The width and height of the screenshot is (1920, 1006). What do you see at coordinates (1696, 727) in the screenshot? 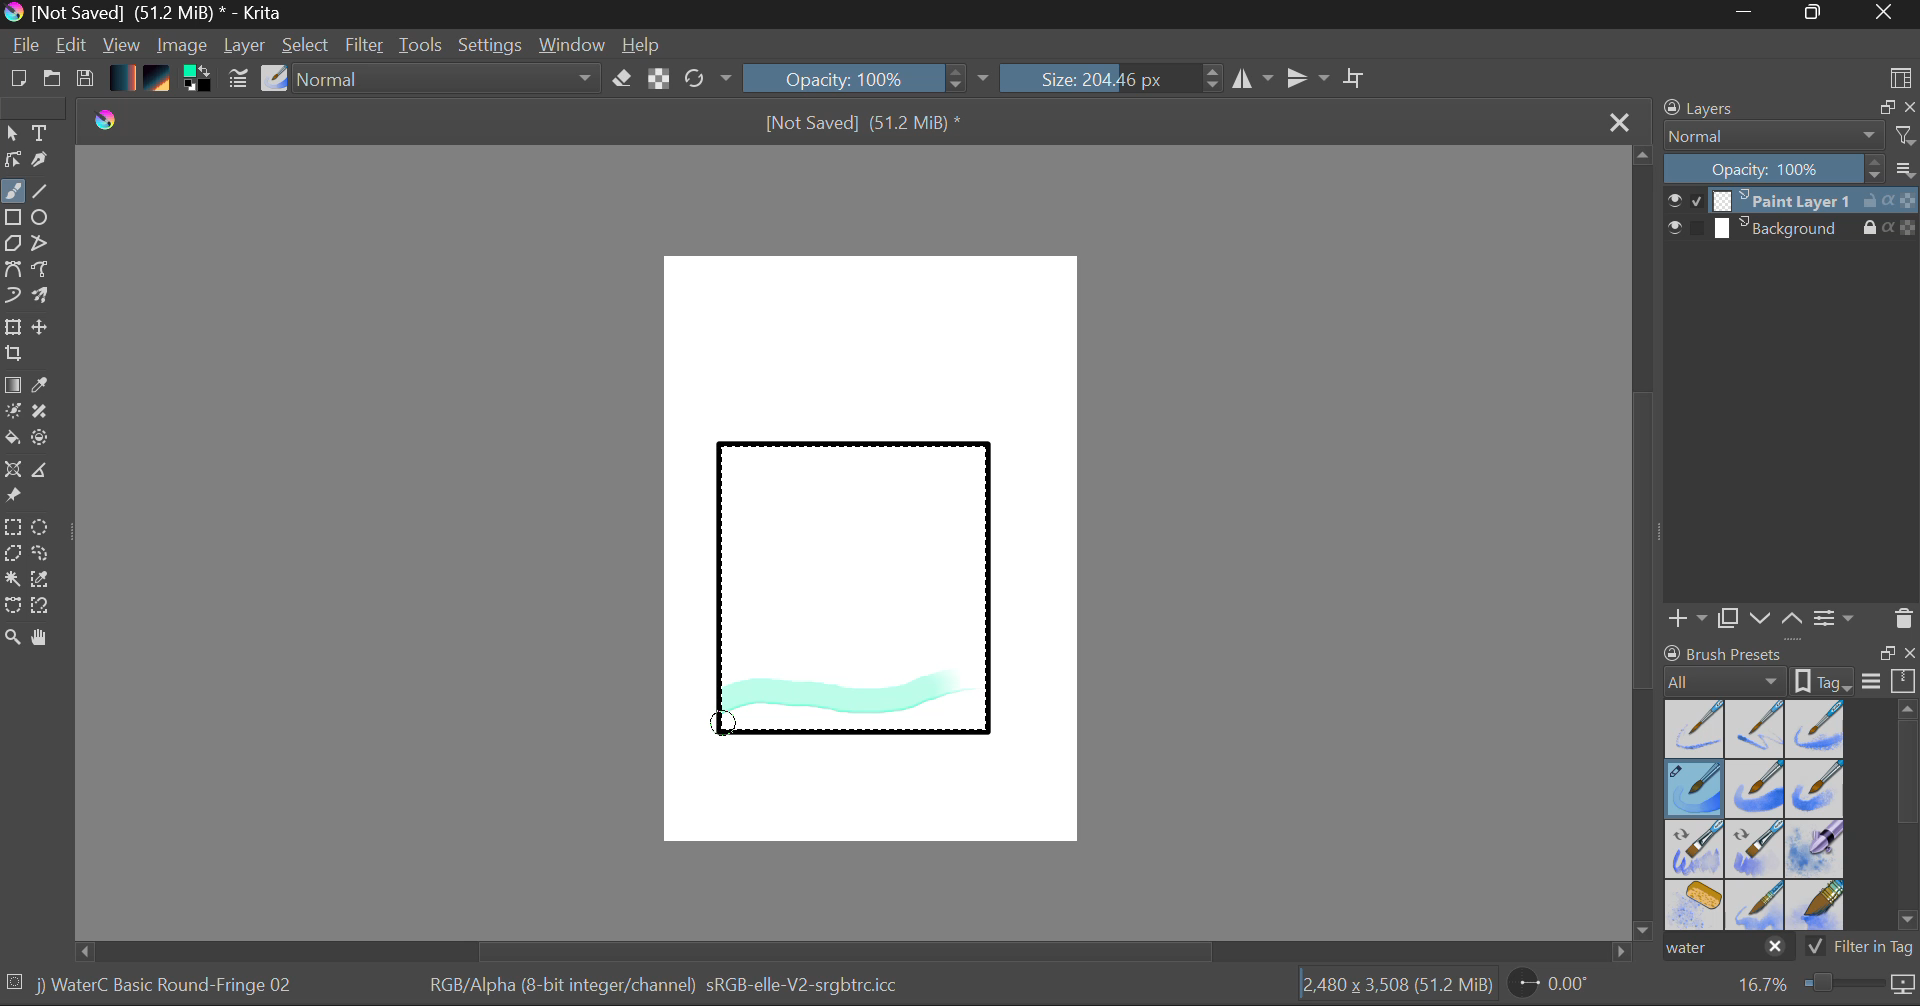
I see `Water C - Dry` at bounding box center [1696, 727].